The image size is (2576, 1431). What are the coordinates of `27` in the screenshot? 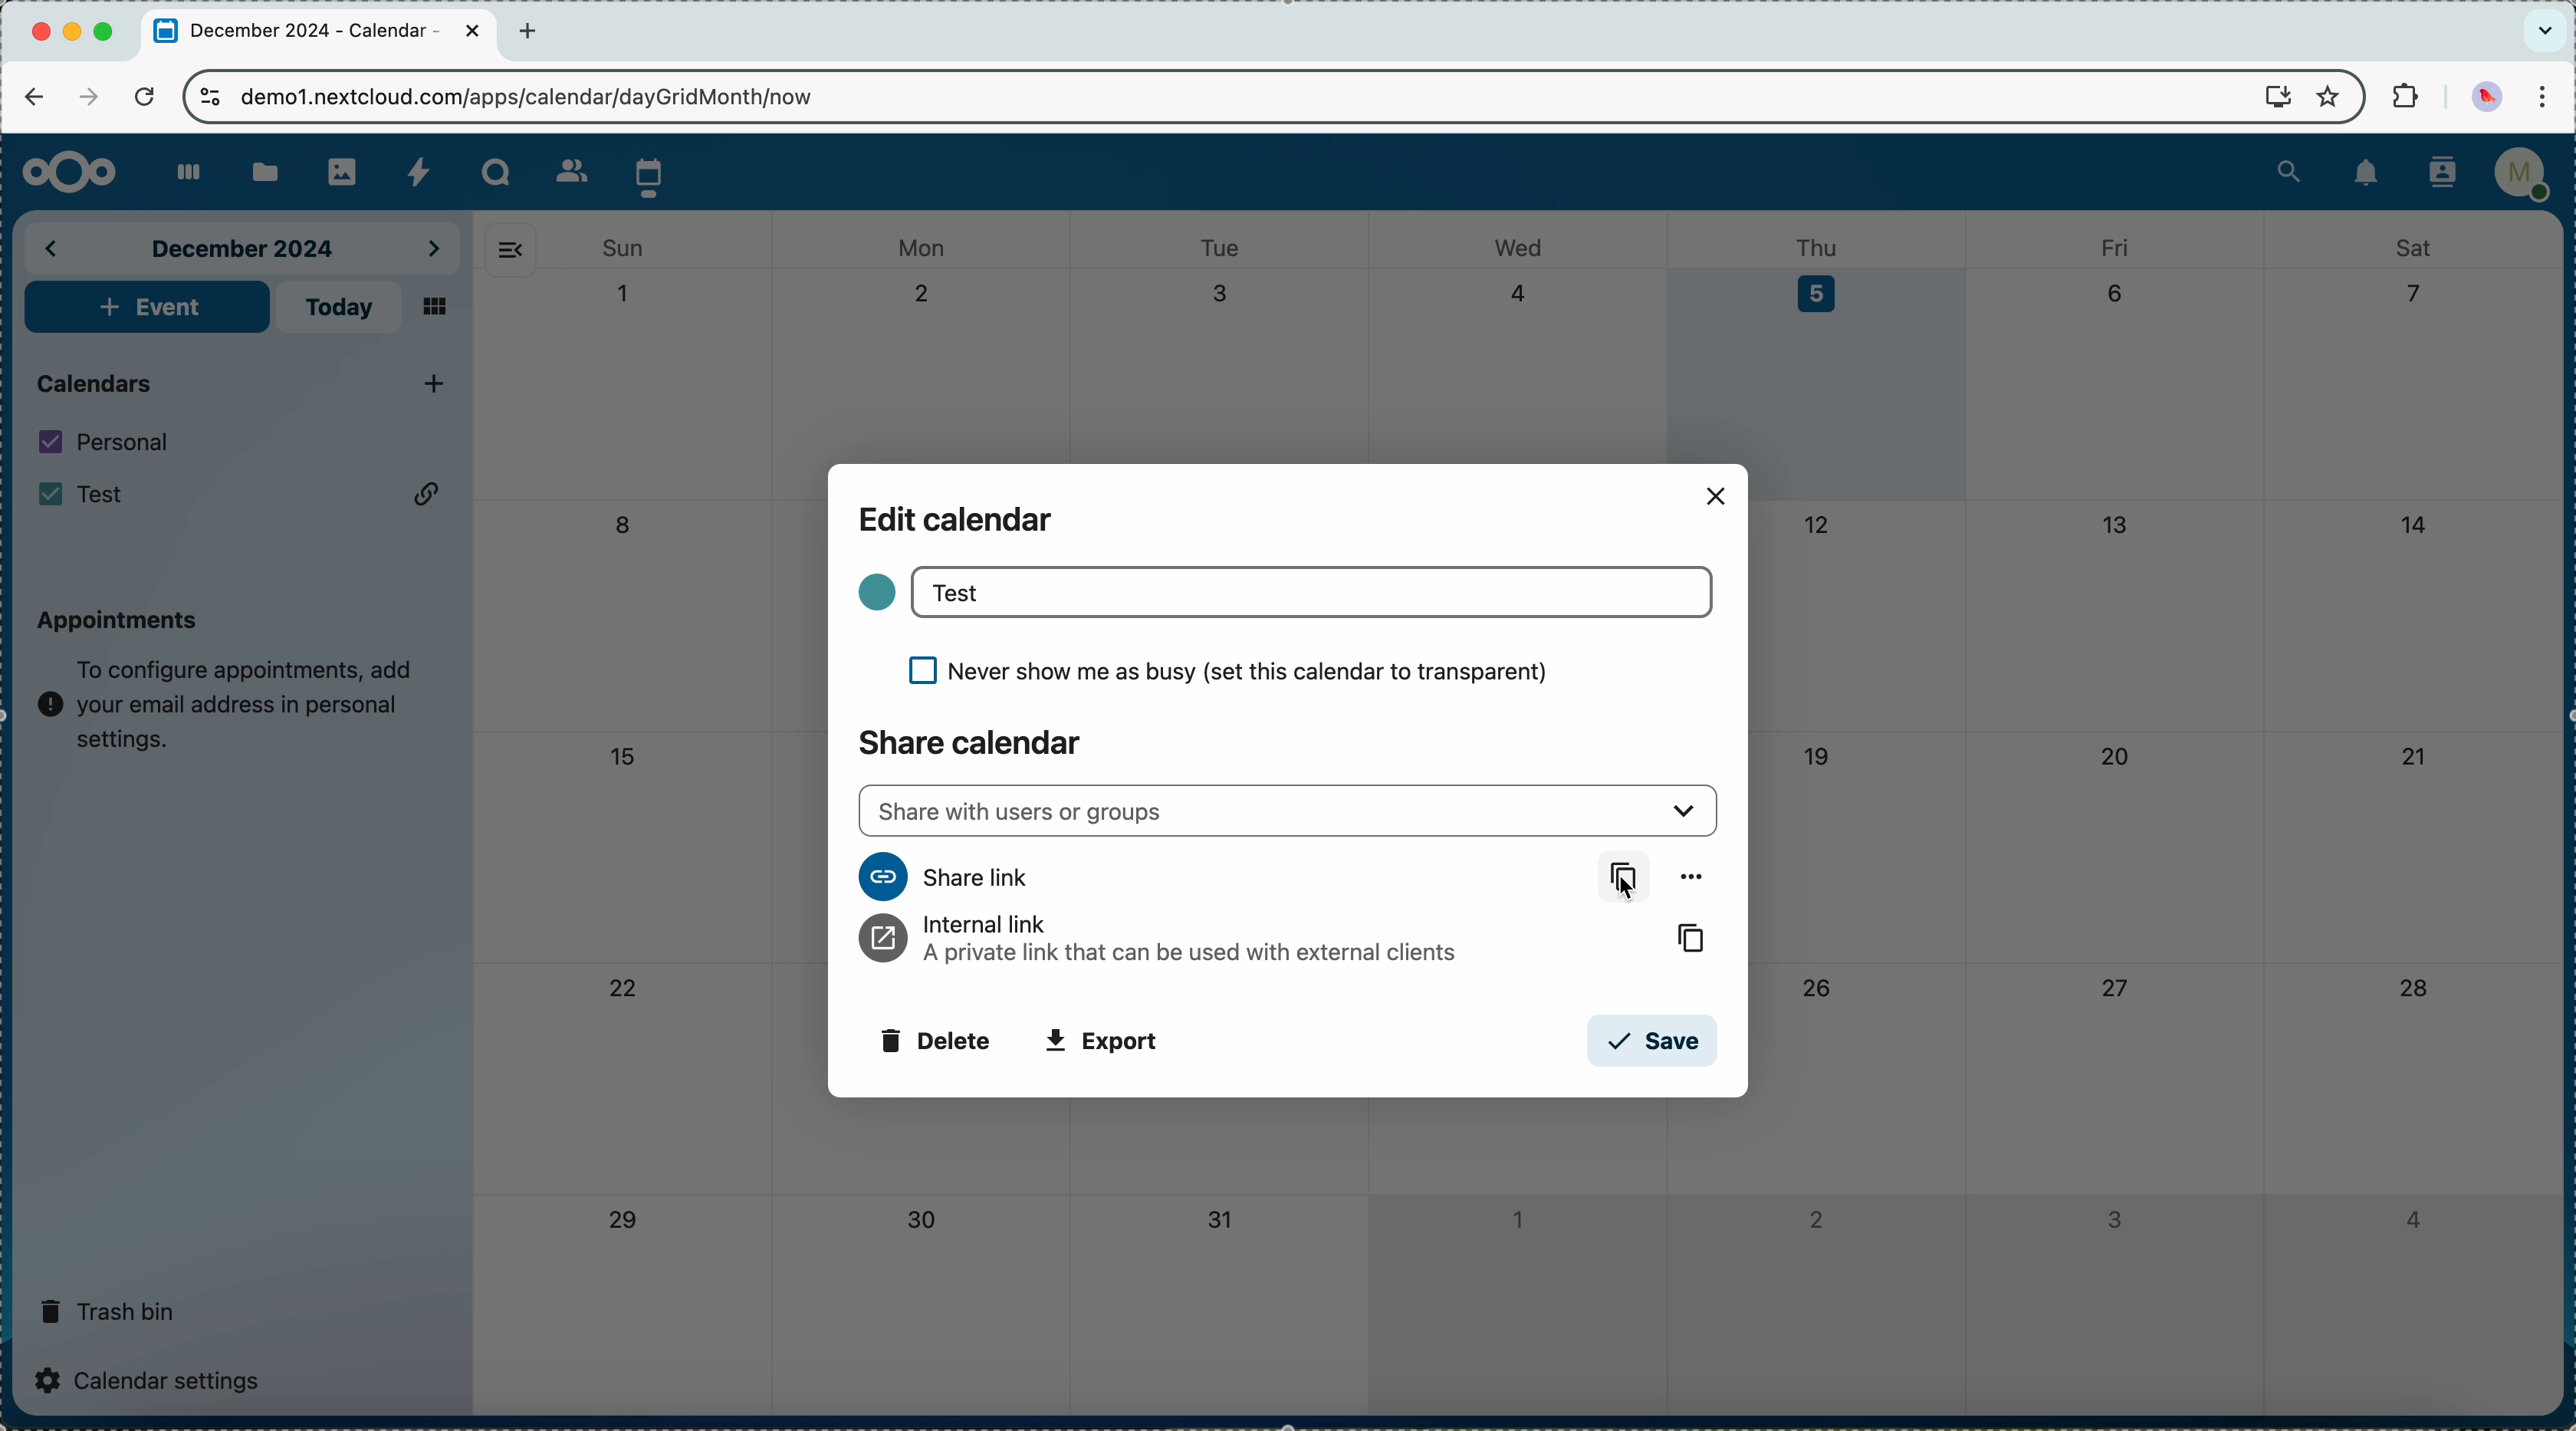 It's located at (2112, 986).